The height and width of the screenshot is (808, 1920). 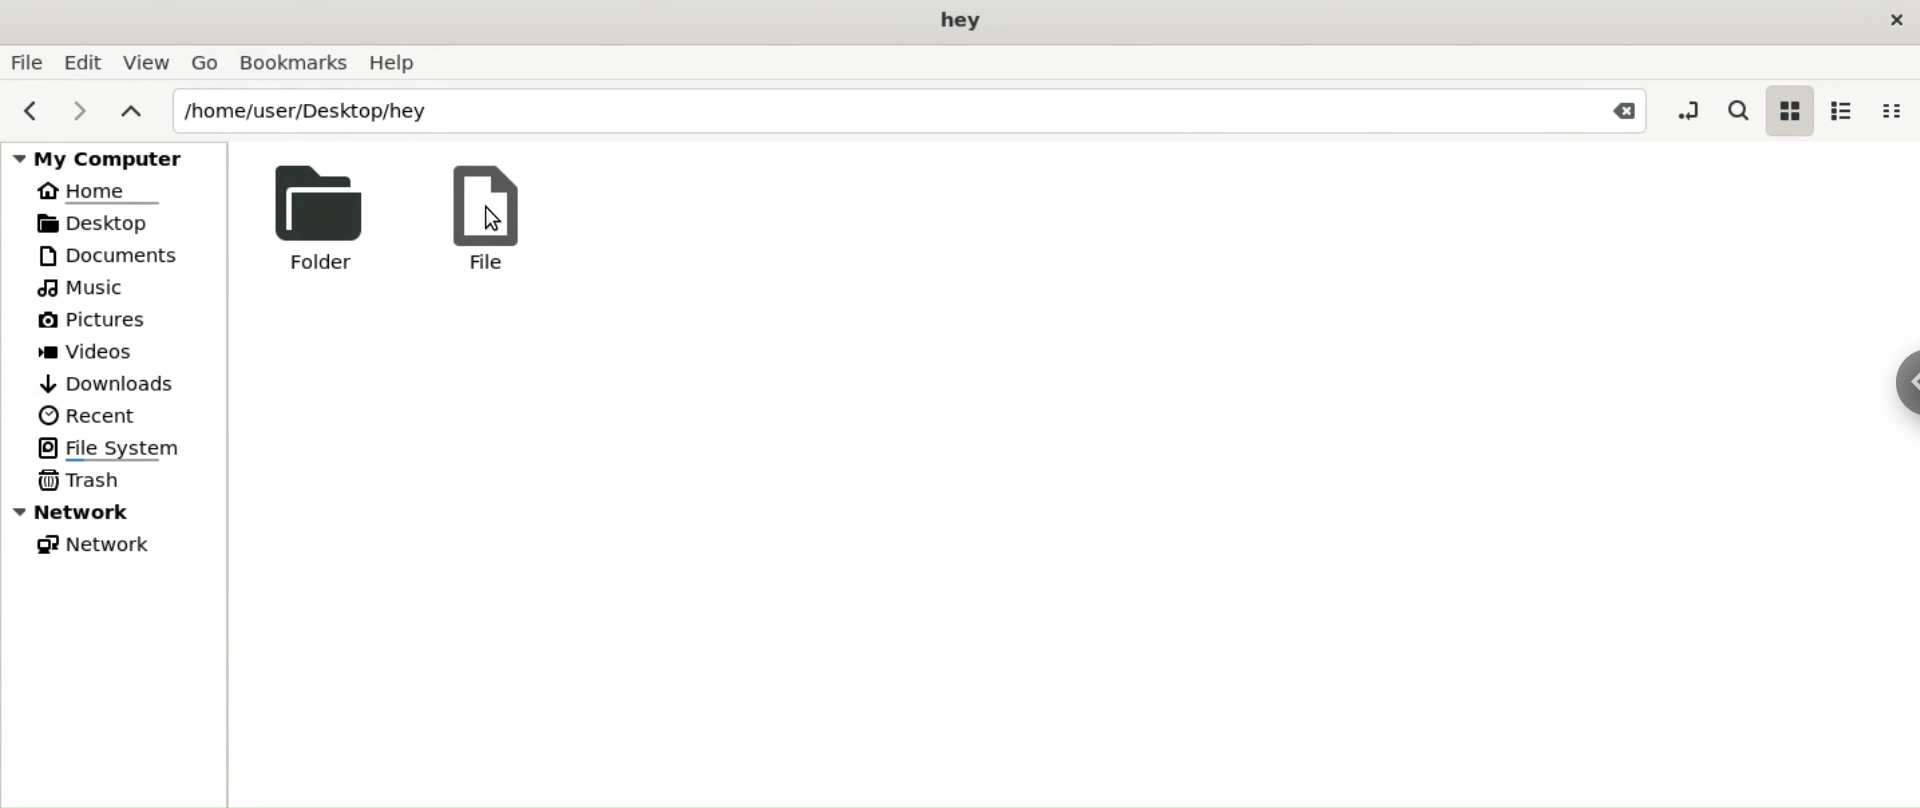 I want to click on Close, so click(x=1622, y=110).